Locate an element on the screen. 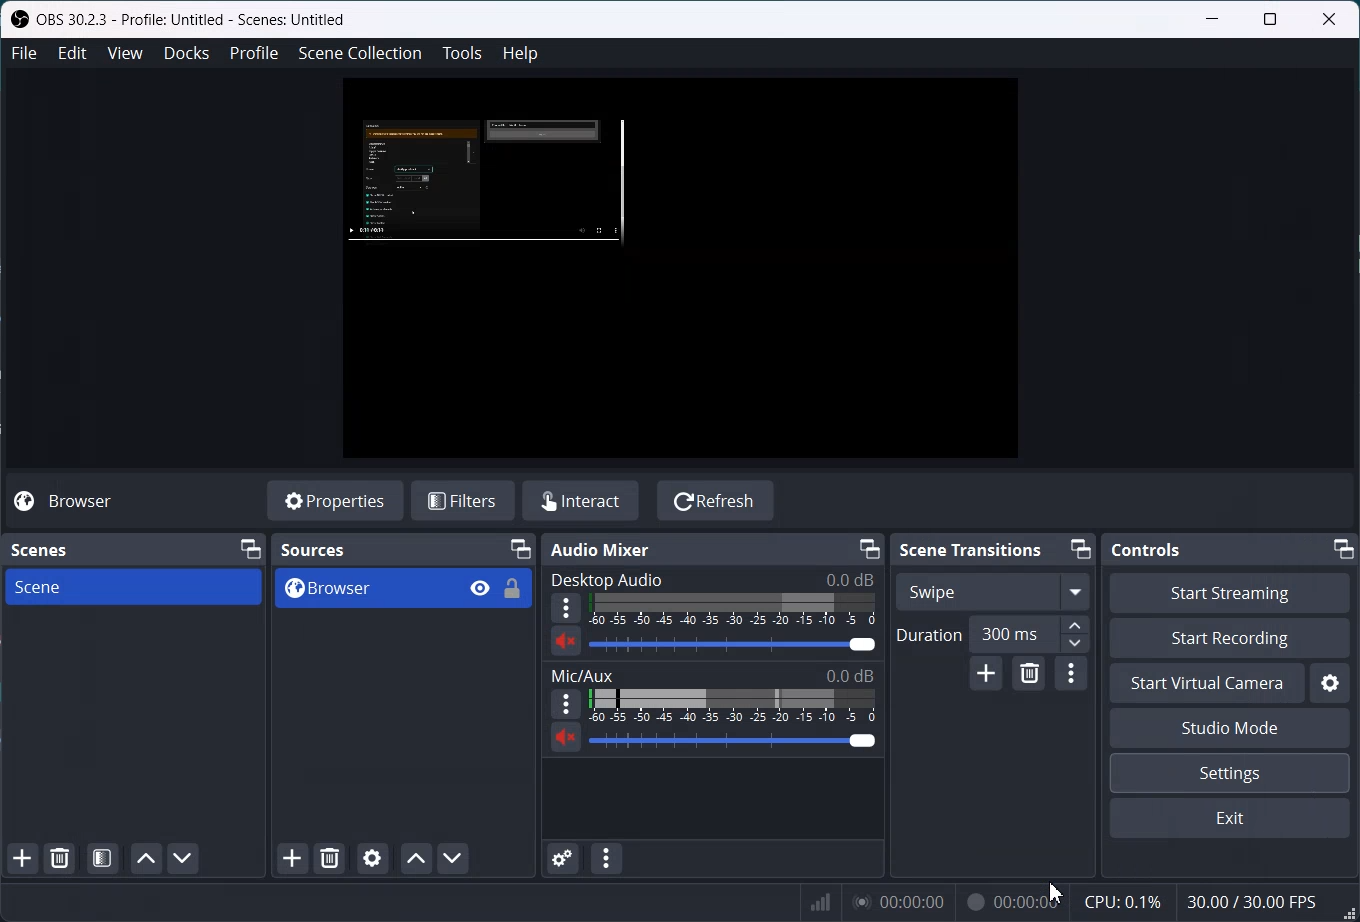 This screenshot has width=1360, height=922. Minimize is located at coordinates (520, 549).